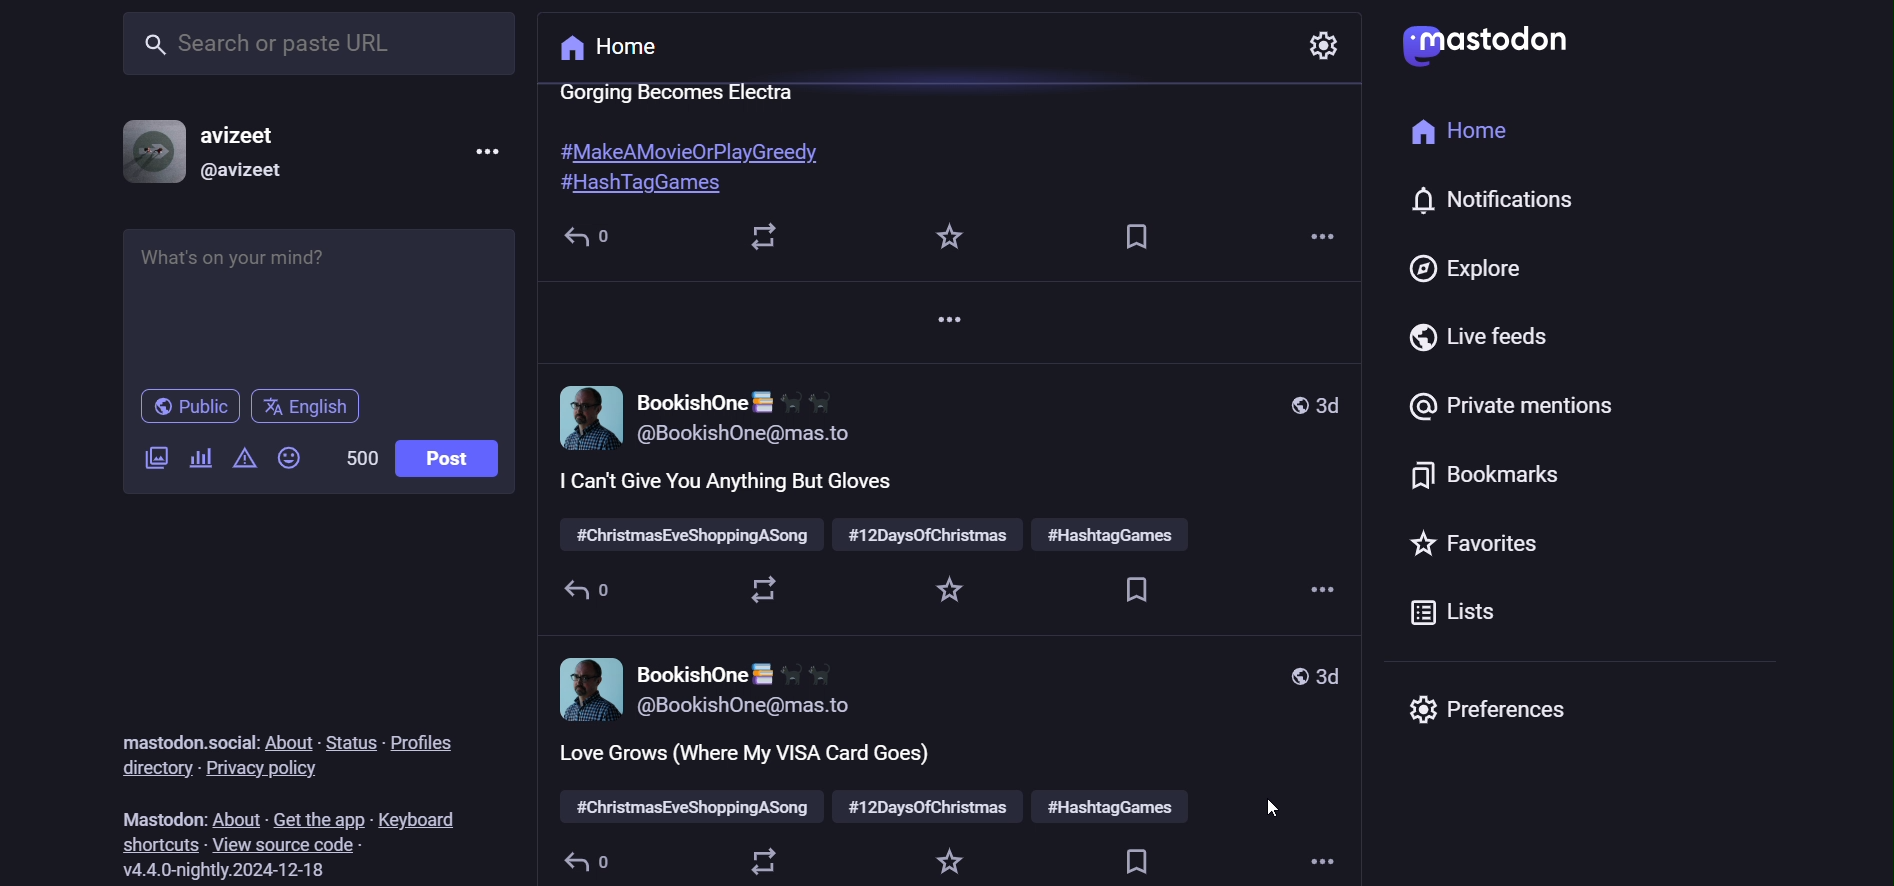 The height and width of the screenshot is (886, 1894). Describe the element at coordinates (491, 150) in the screenshot. I see `more` at that location.